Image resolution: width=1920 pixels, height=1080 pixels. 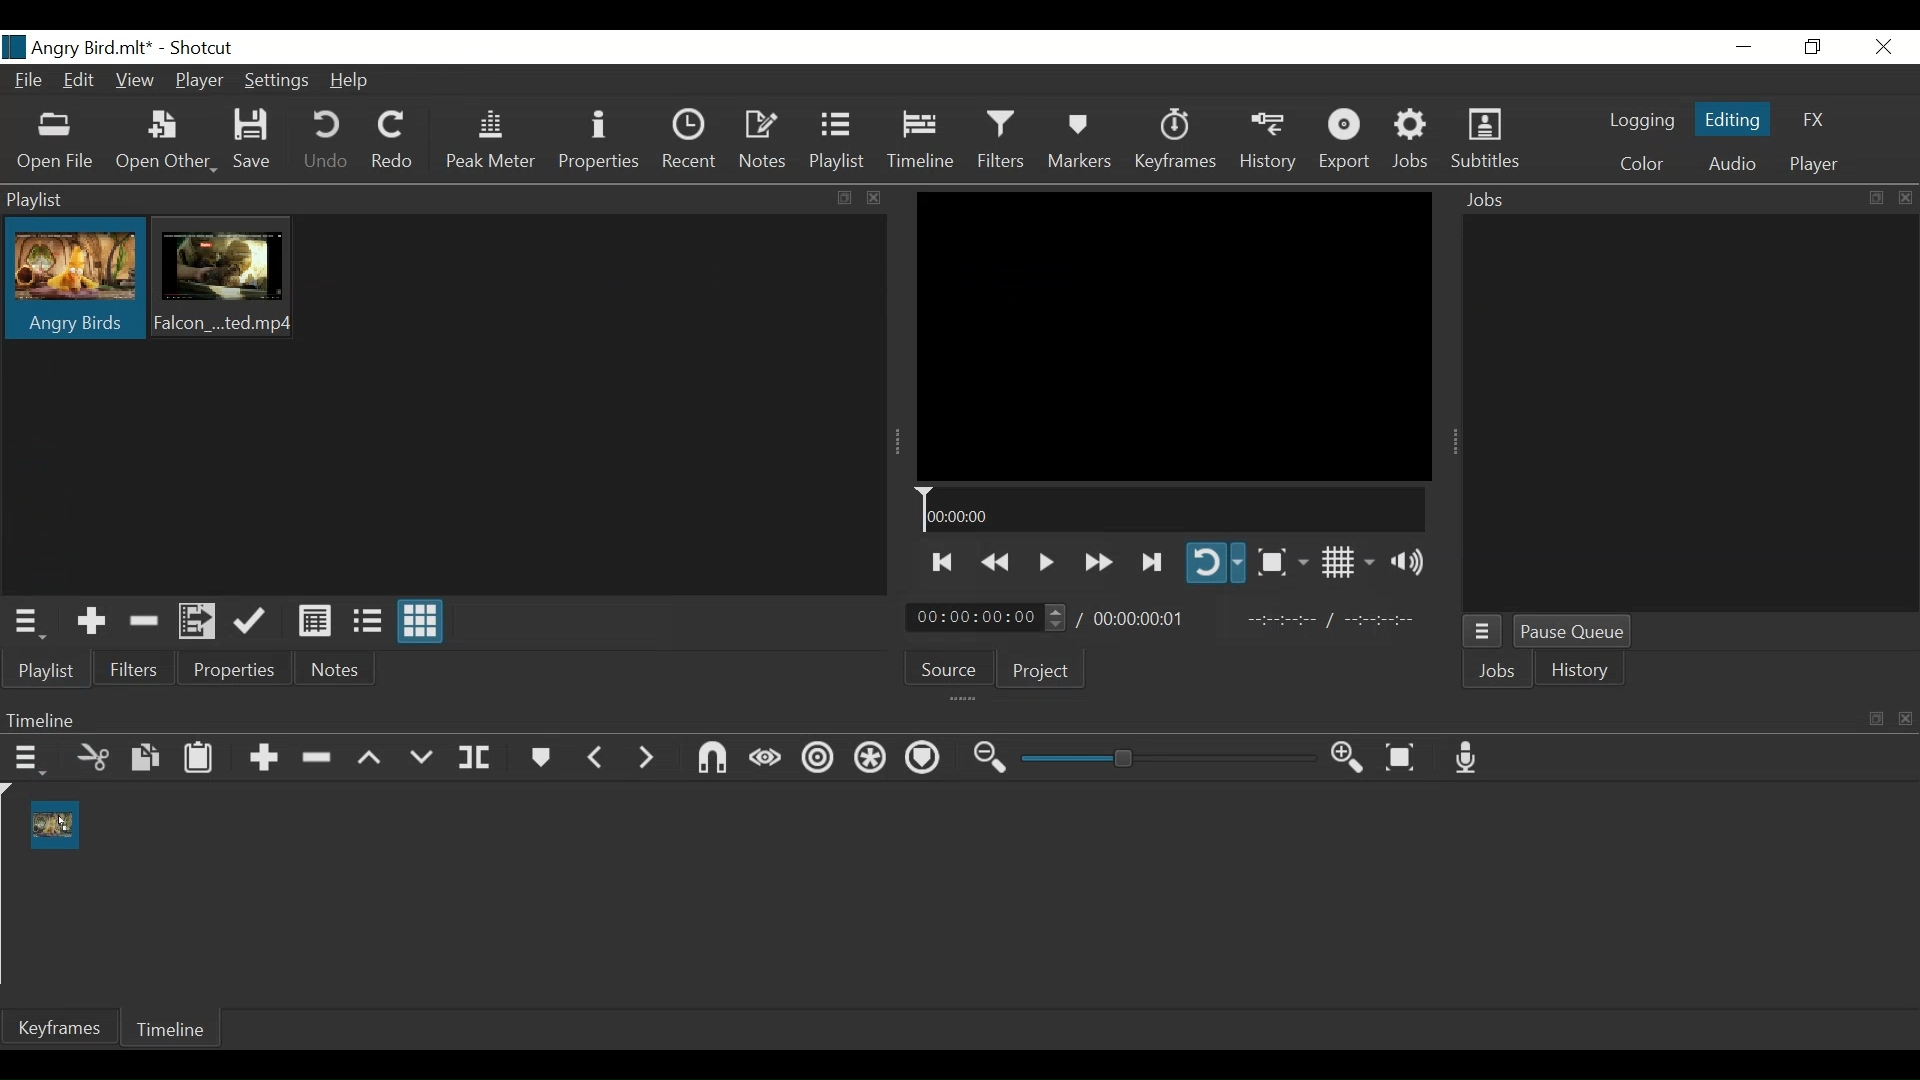 I want to click on Project, so click(x=1042, y=674).